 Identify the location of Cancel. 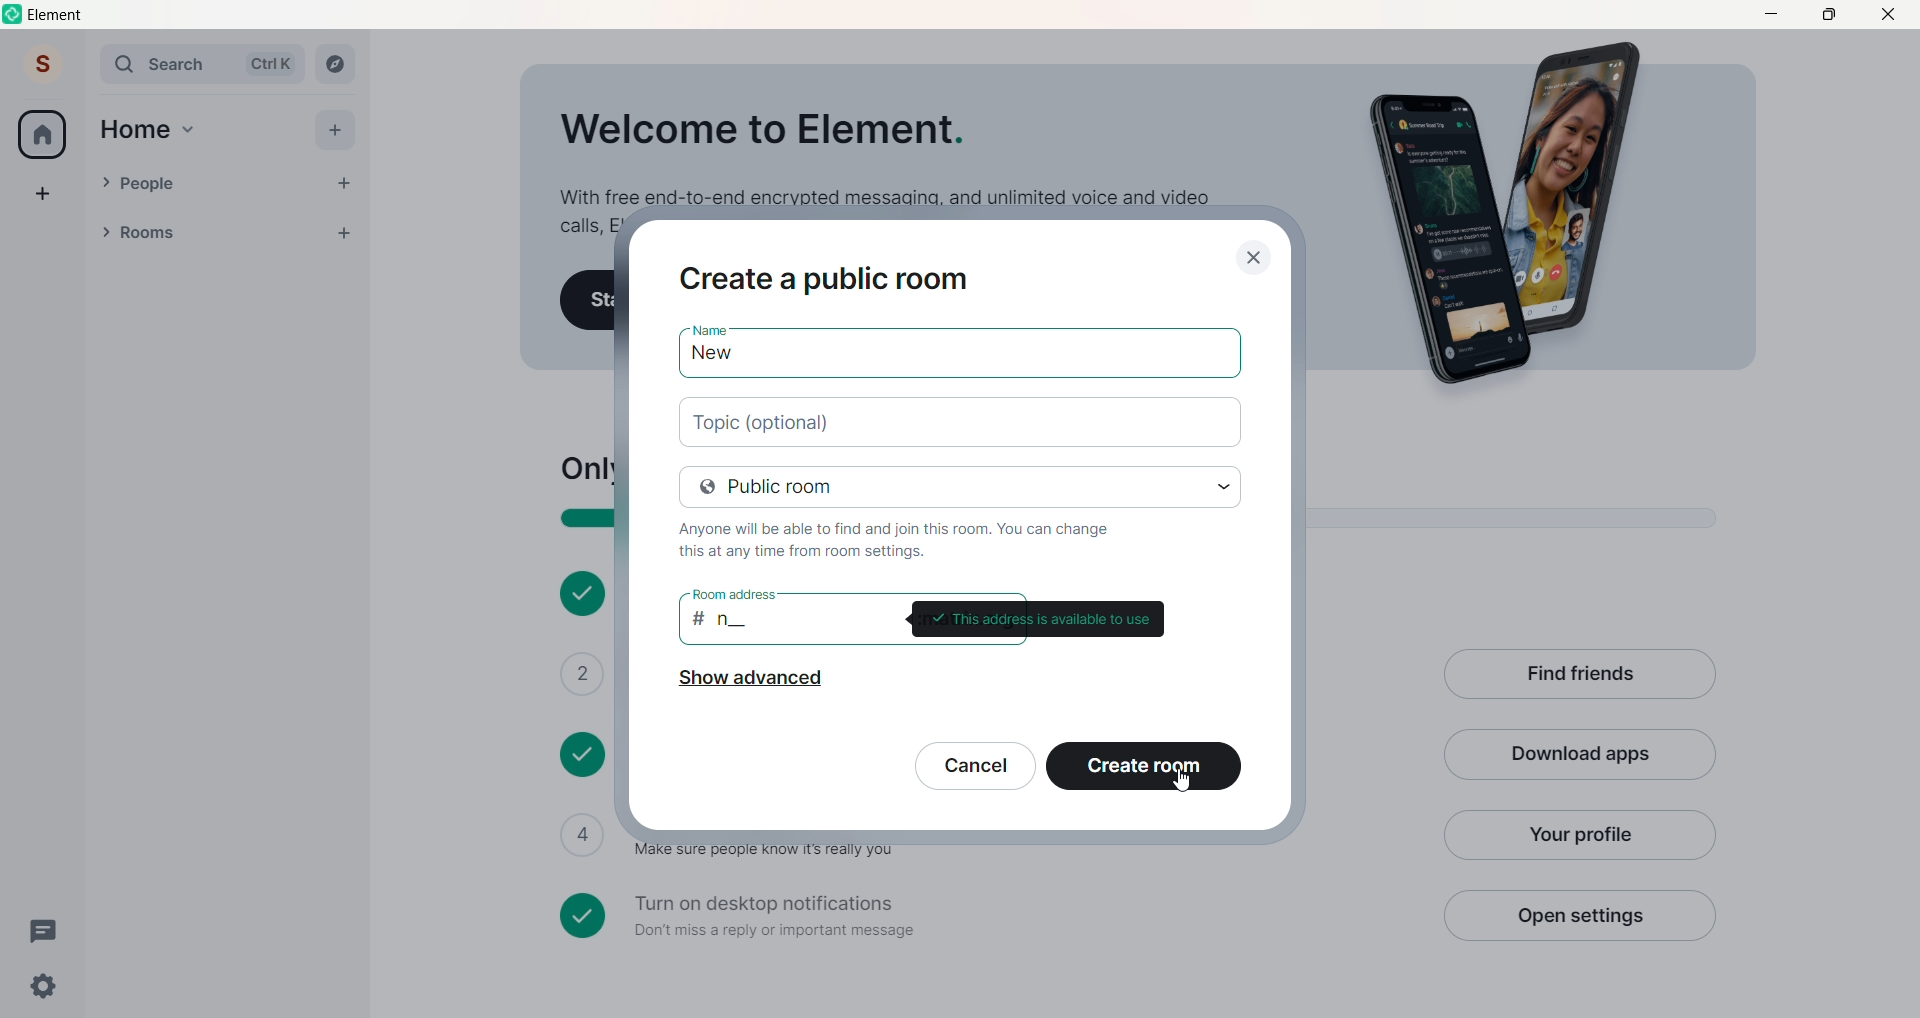
(975, 767).